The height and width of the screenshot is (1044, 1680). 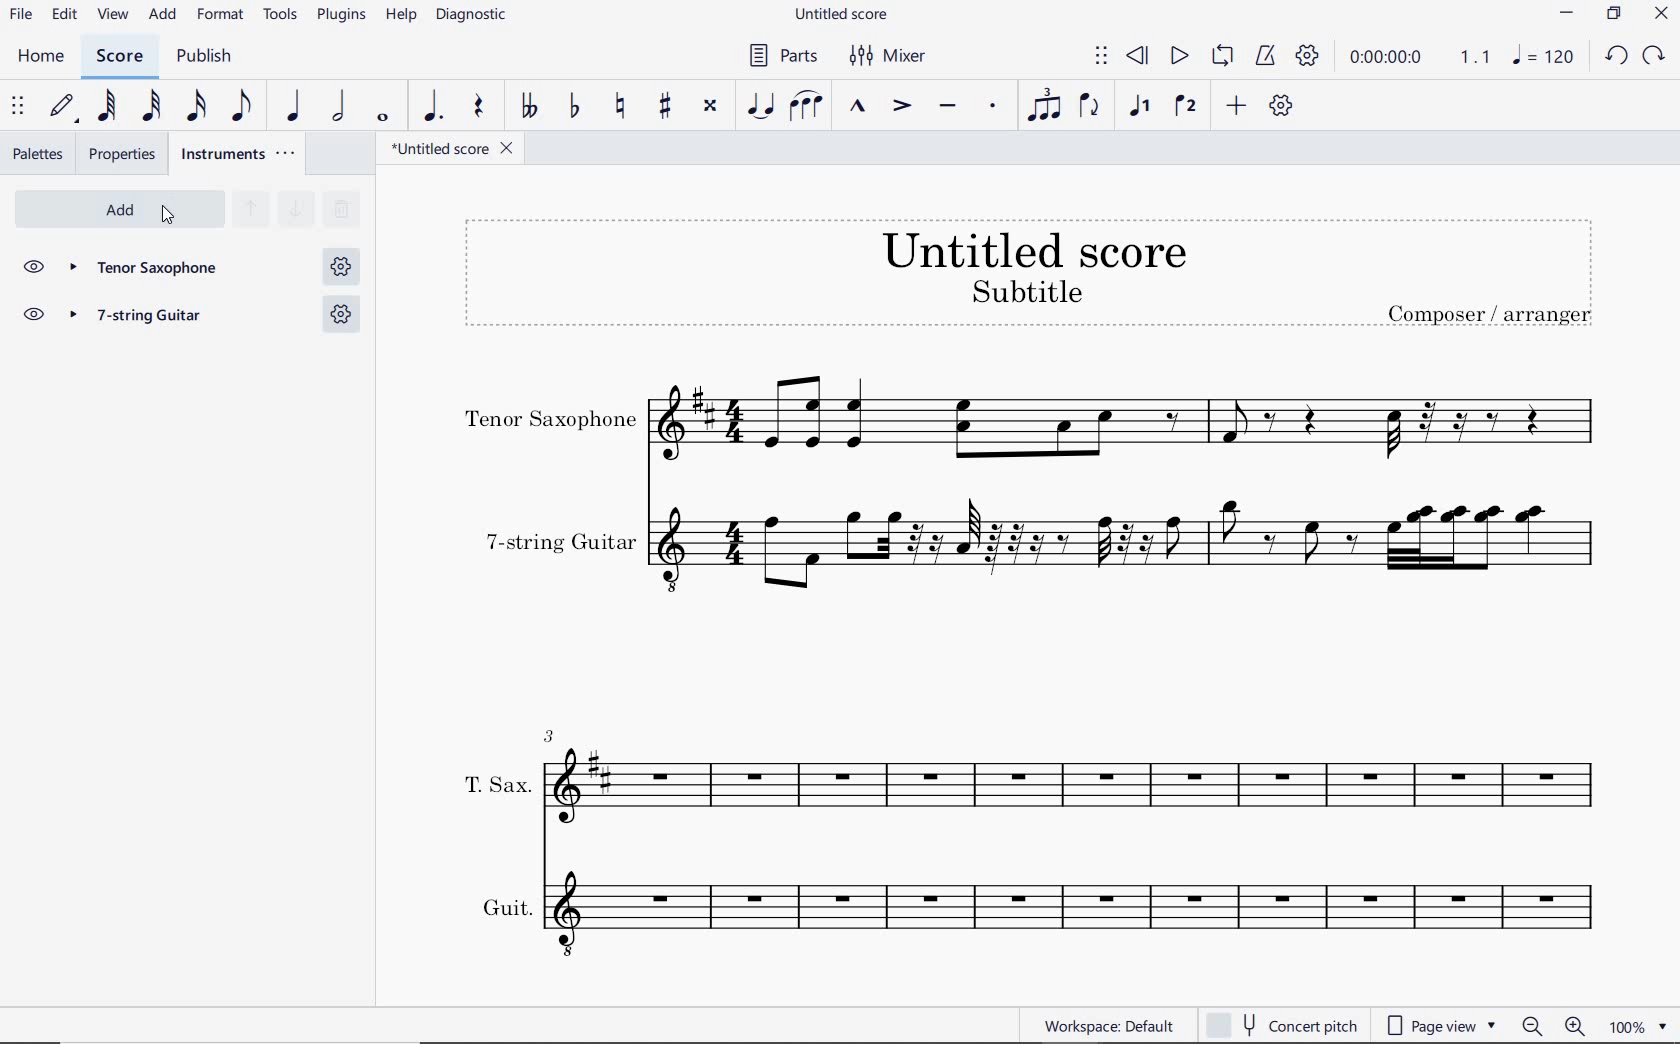 What do you see at coordinates (1637, 1025) in the screenshot?
I see `ZOOM FACTOR` at bounding box center [1637, 1025].